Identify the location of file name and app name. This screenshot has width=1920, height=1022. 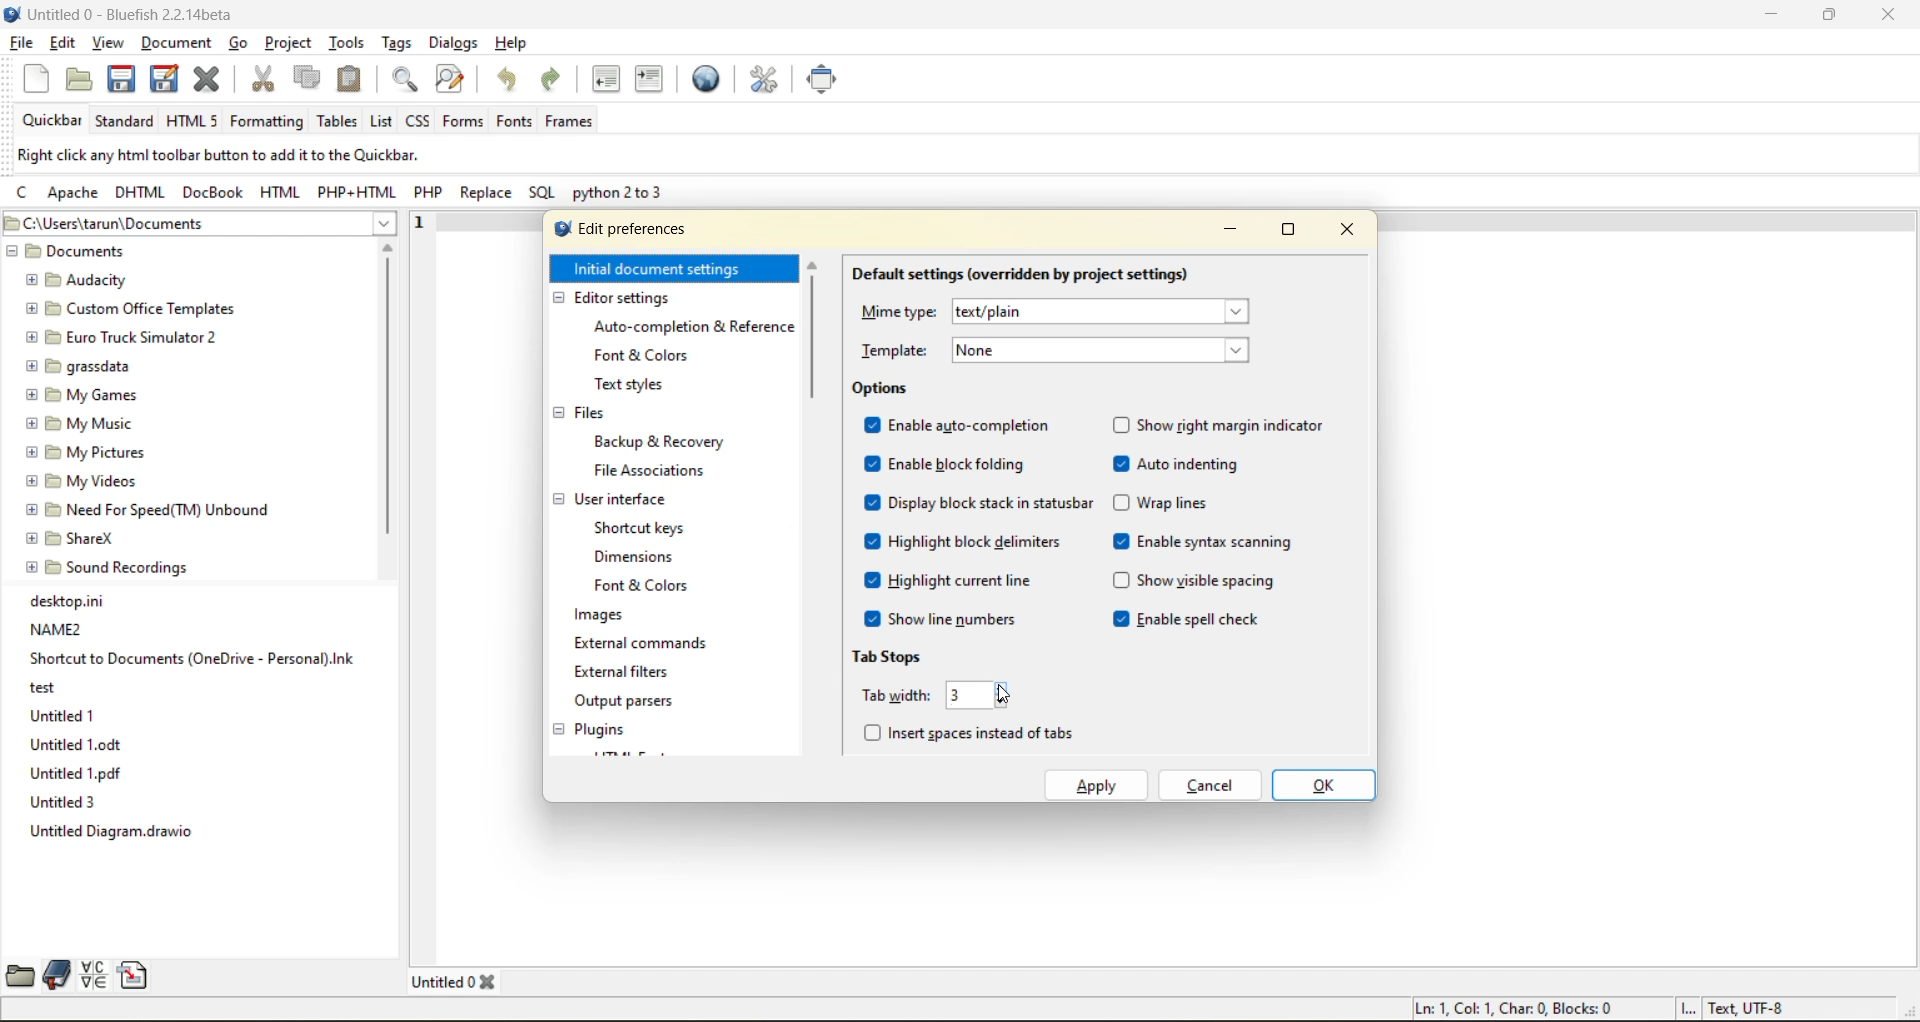
(133, 14).